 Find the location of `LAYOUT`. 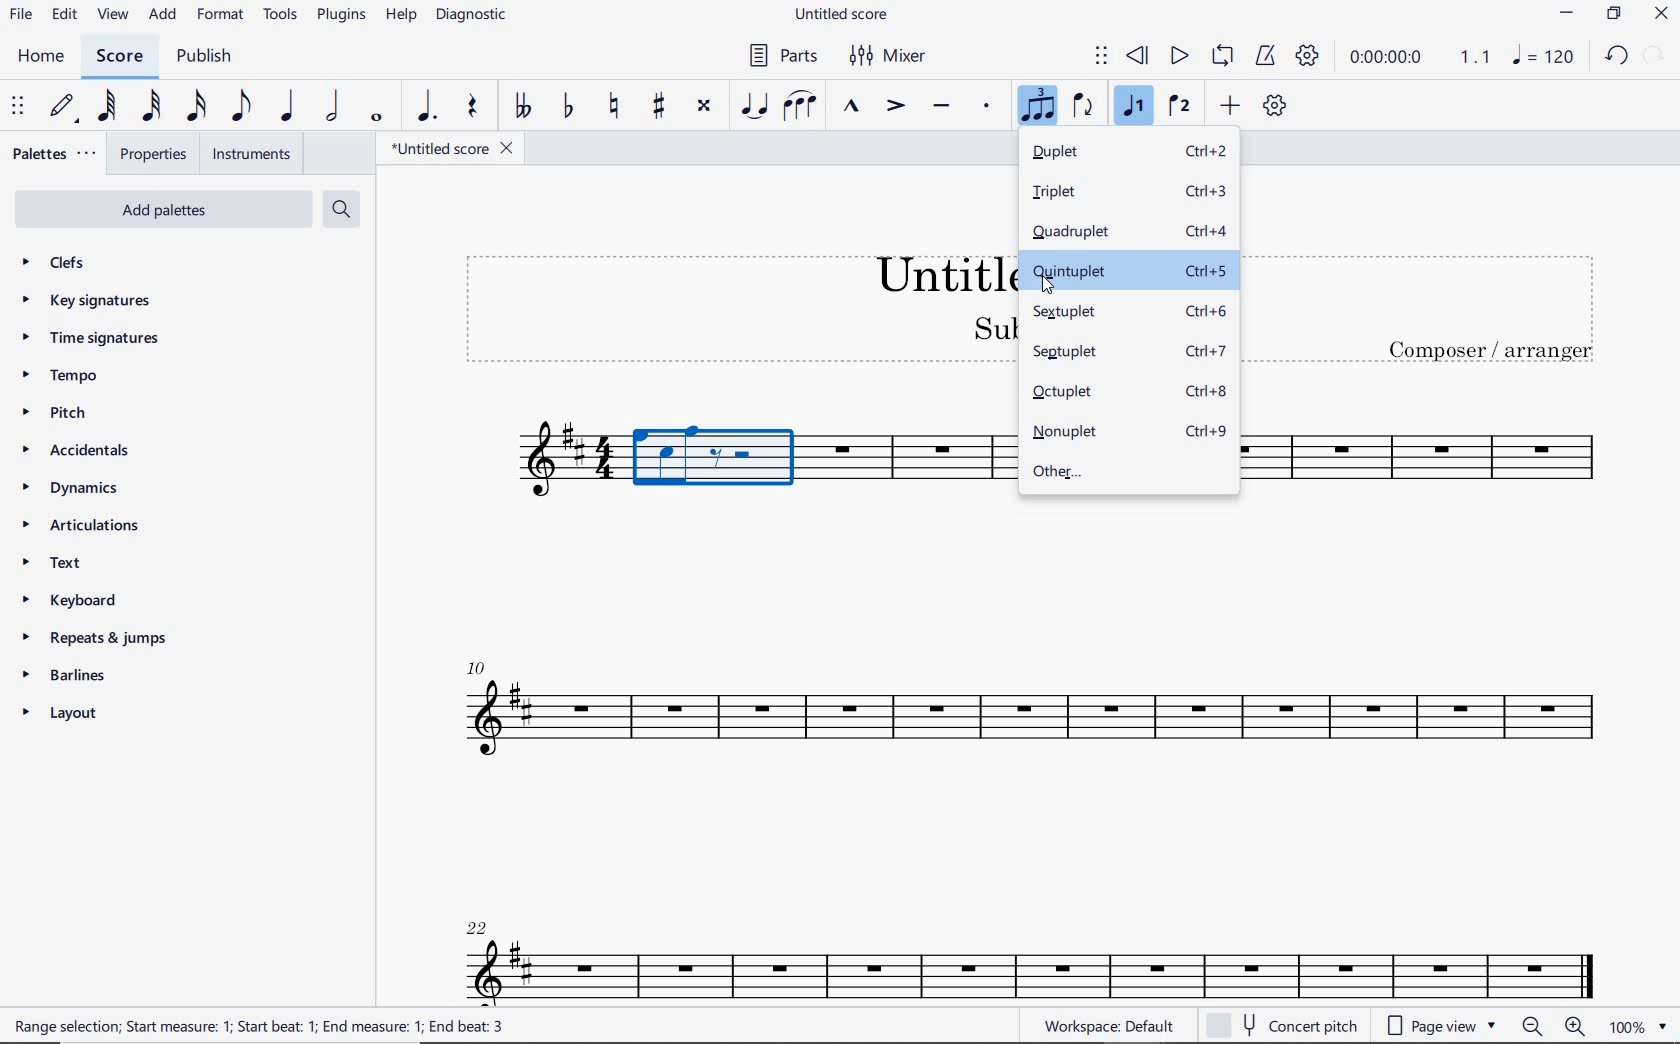

LAYOUT is located at coordinates (63, 714).